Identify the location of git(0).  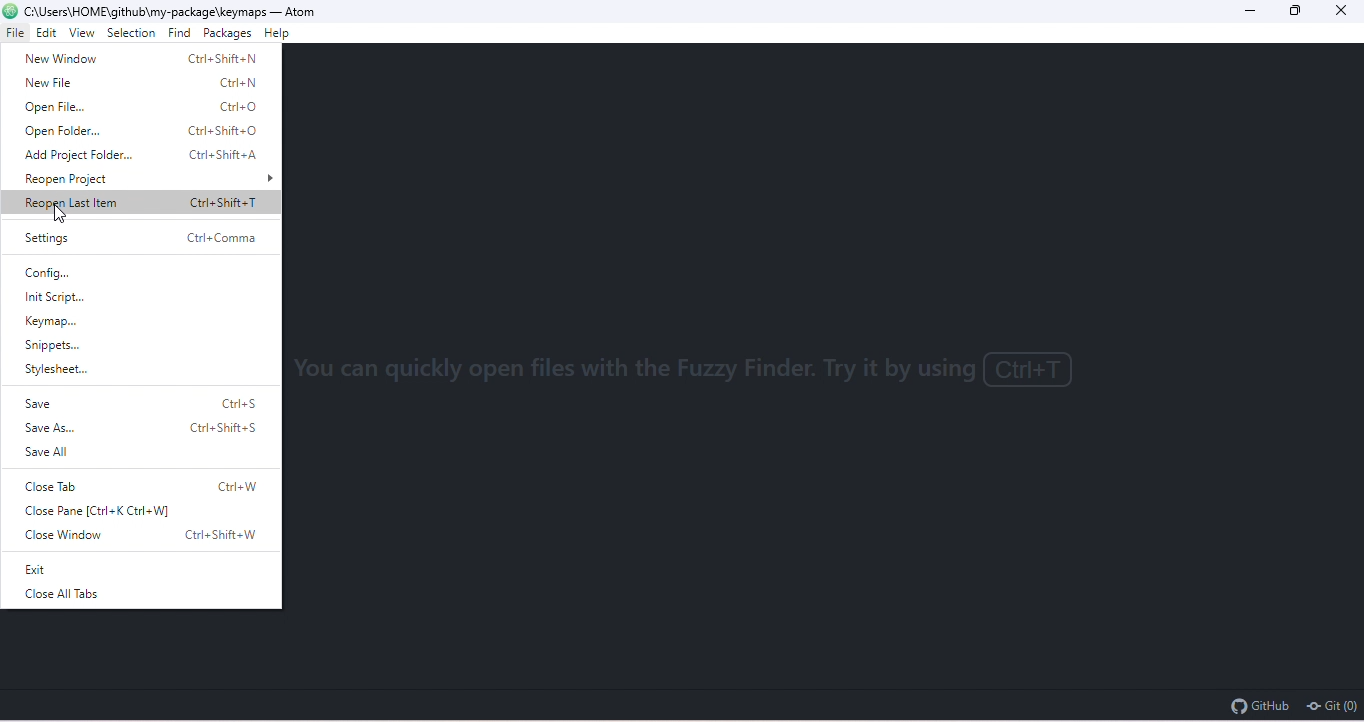
(1336, 707).